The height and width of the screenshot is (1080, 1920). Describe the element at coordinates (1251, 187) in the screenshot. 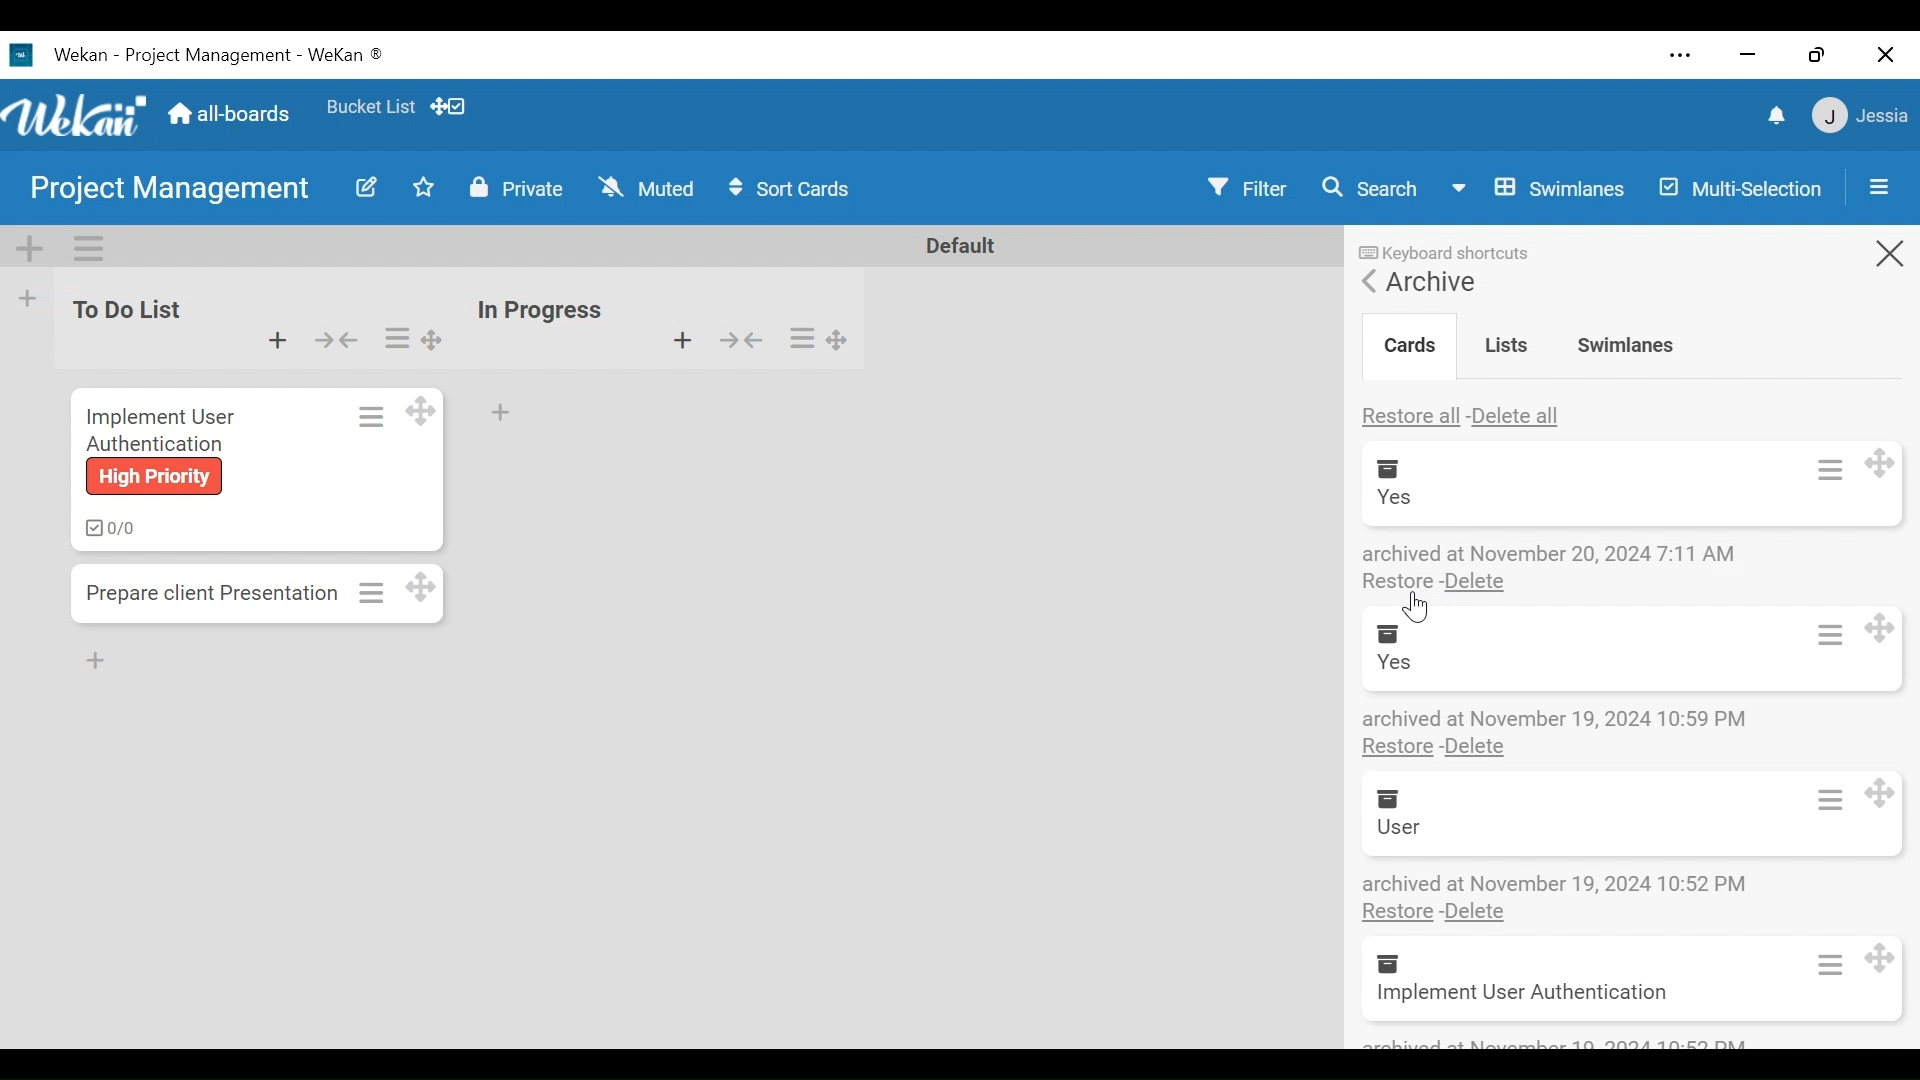

I see `Filter` at that location.